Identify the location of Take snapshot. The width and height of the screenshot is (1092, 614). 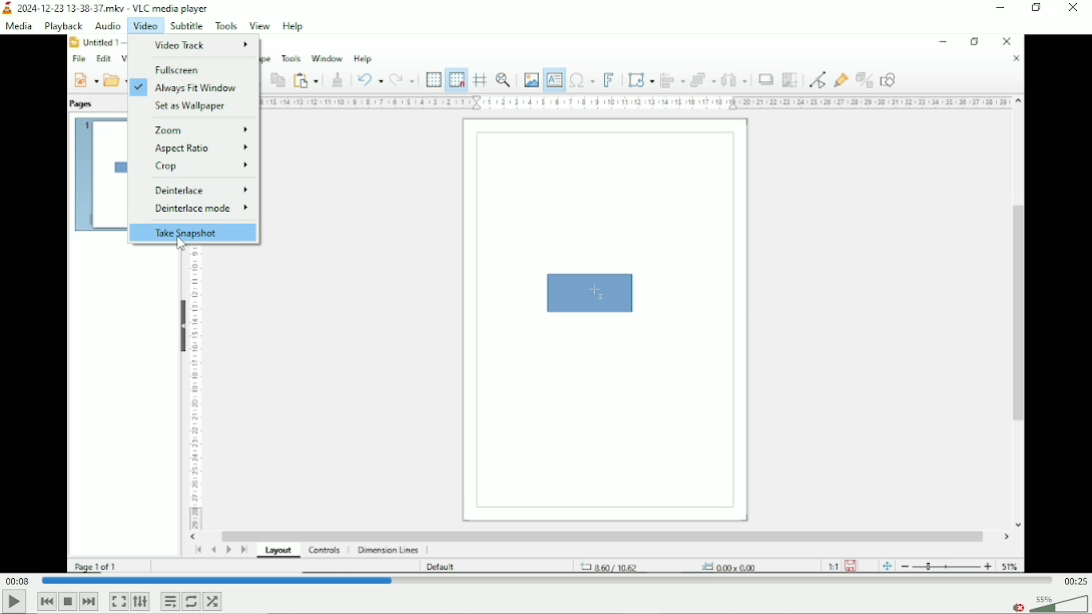
(190, 233).